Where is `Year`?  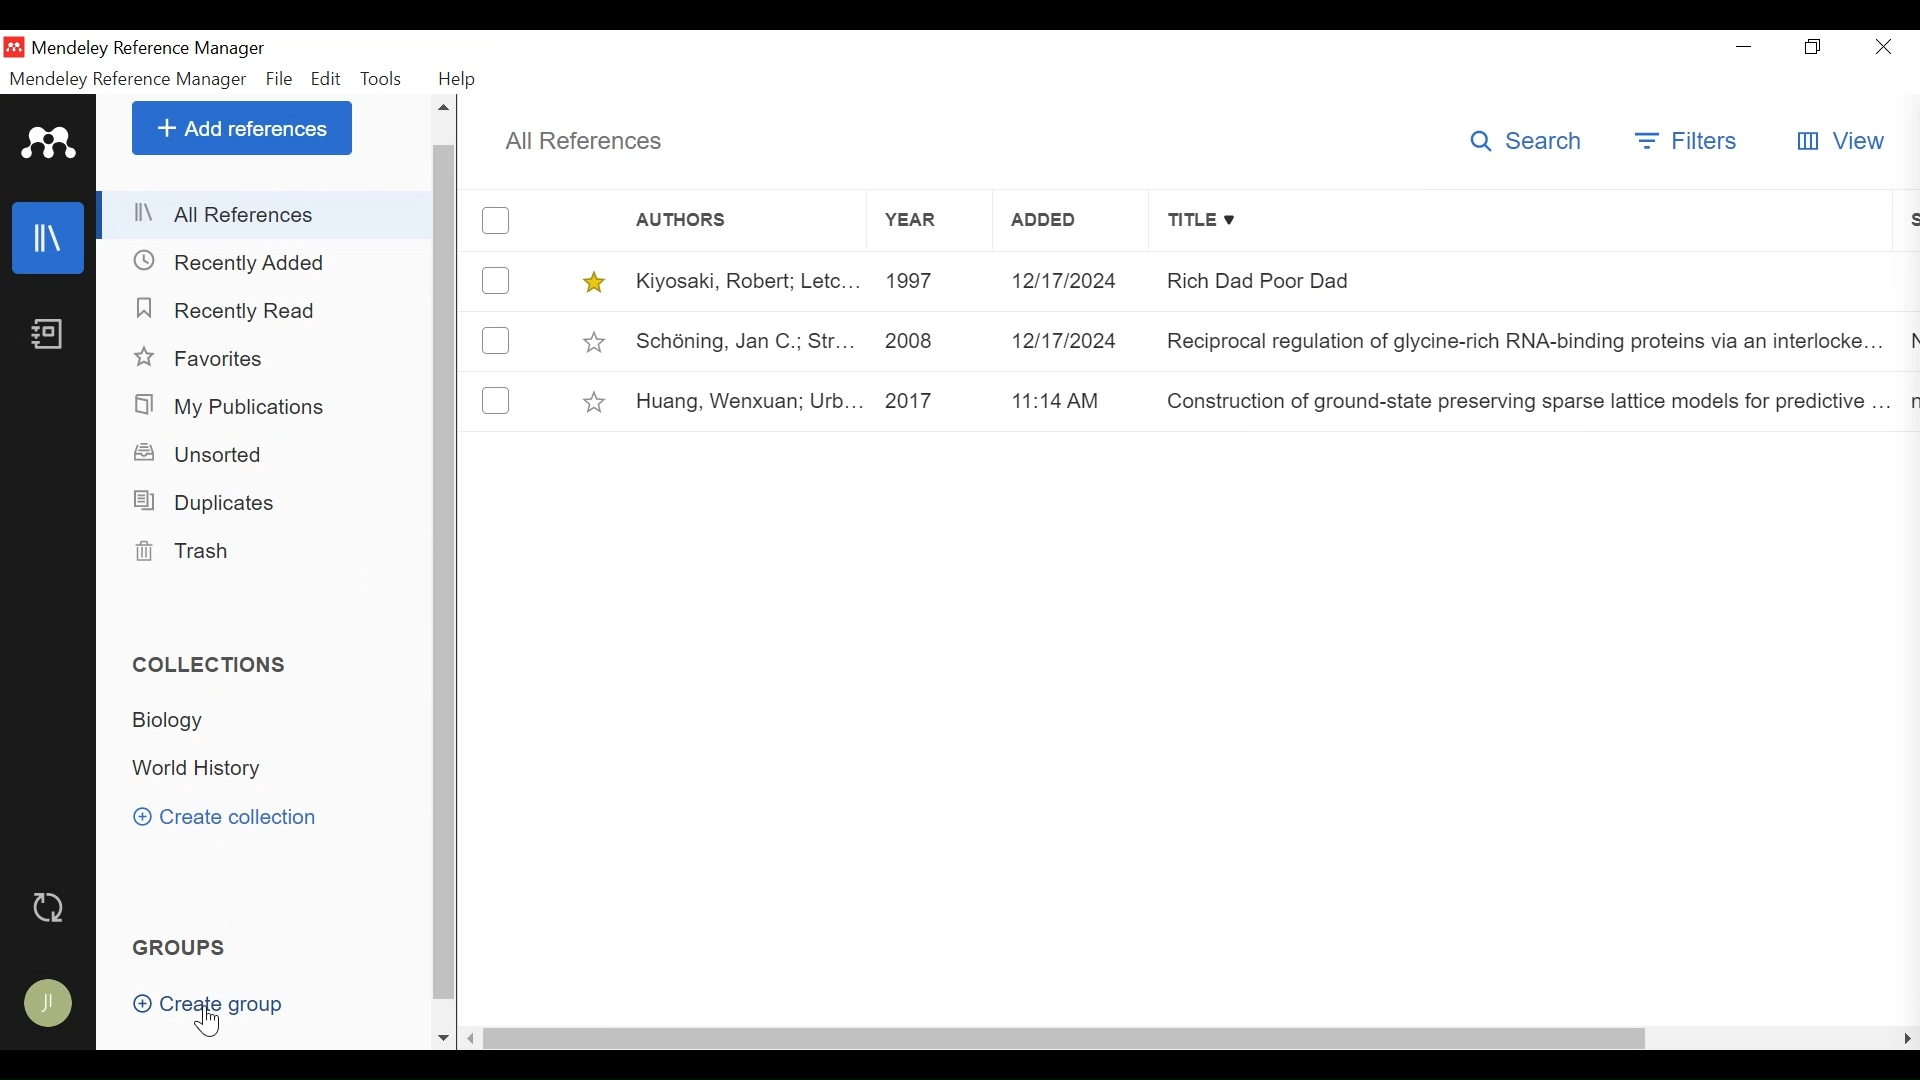 Year is located at coordinates (925, 223).